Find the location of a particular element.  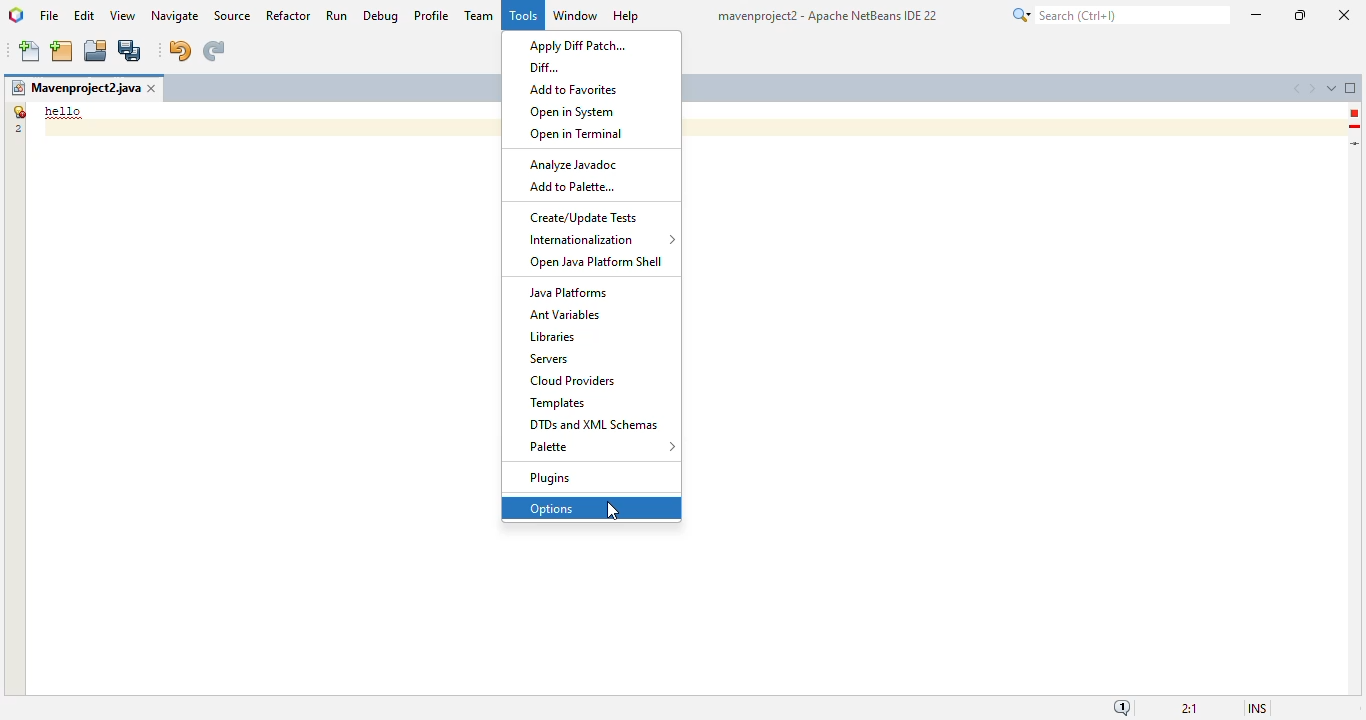

run is located at coordinates (338, 15).